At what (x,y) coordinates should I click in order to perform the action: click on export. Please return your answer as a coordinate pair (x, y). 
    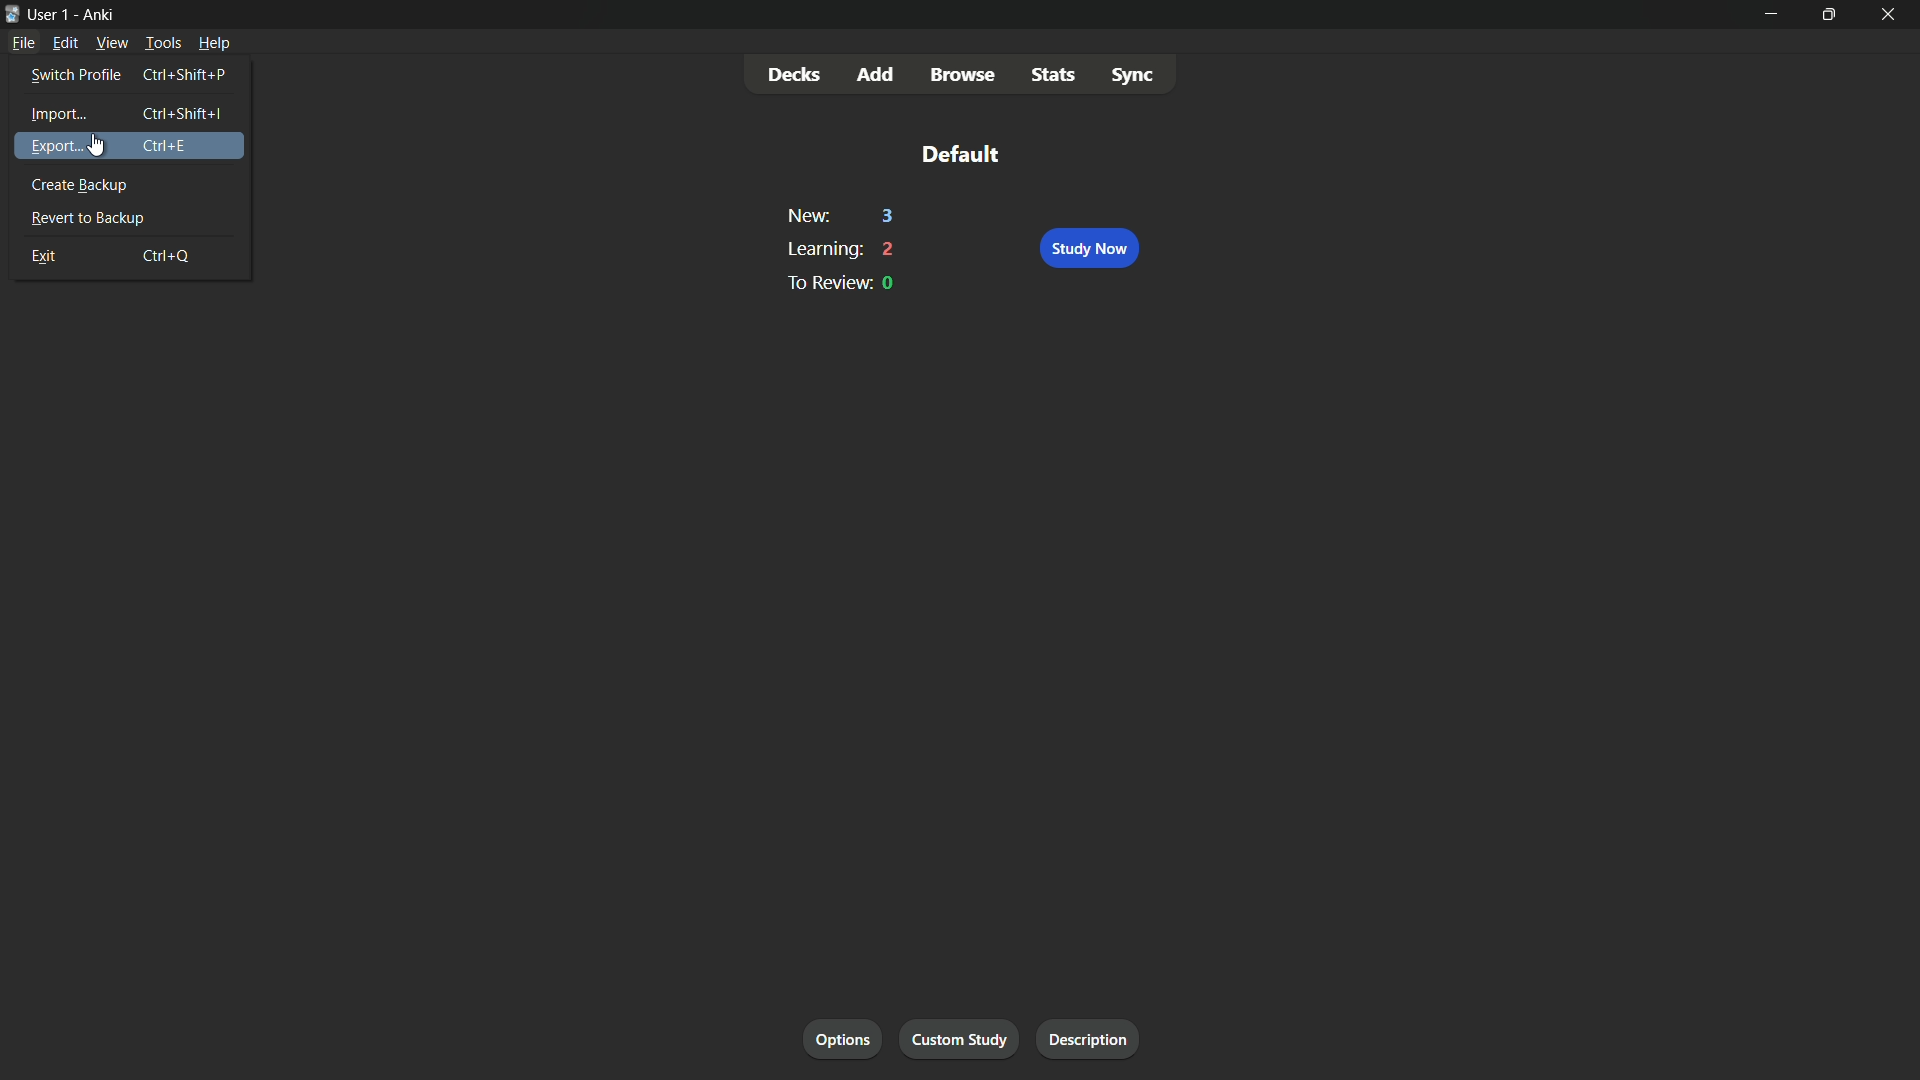
    Looking at the image, I should click on (52, 147).